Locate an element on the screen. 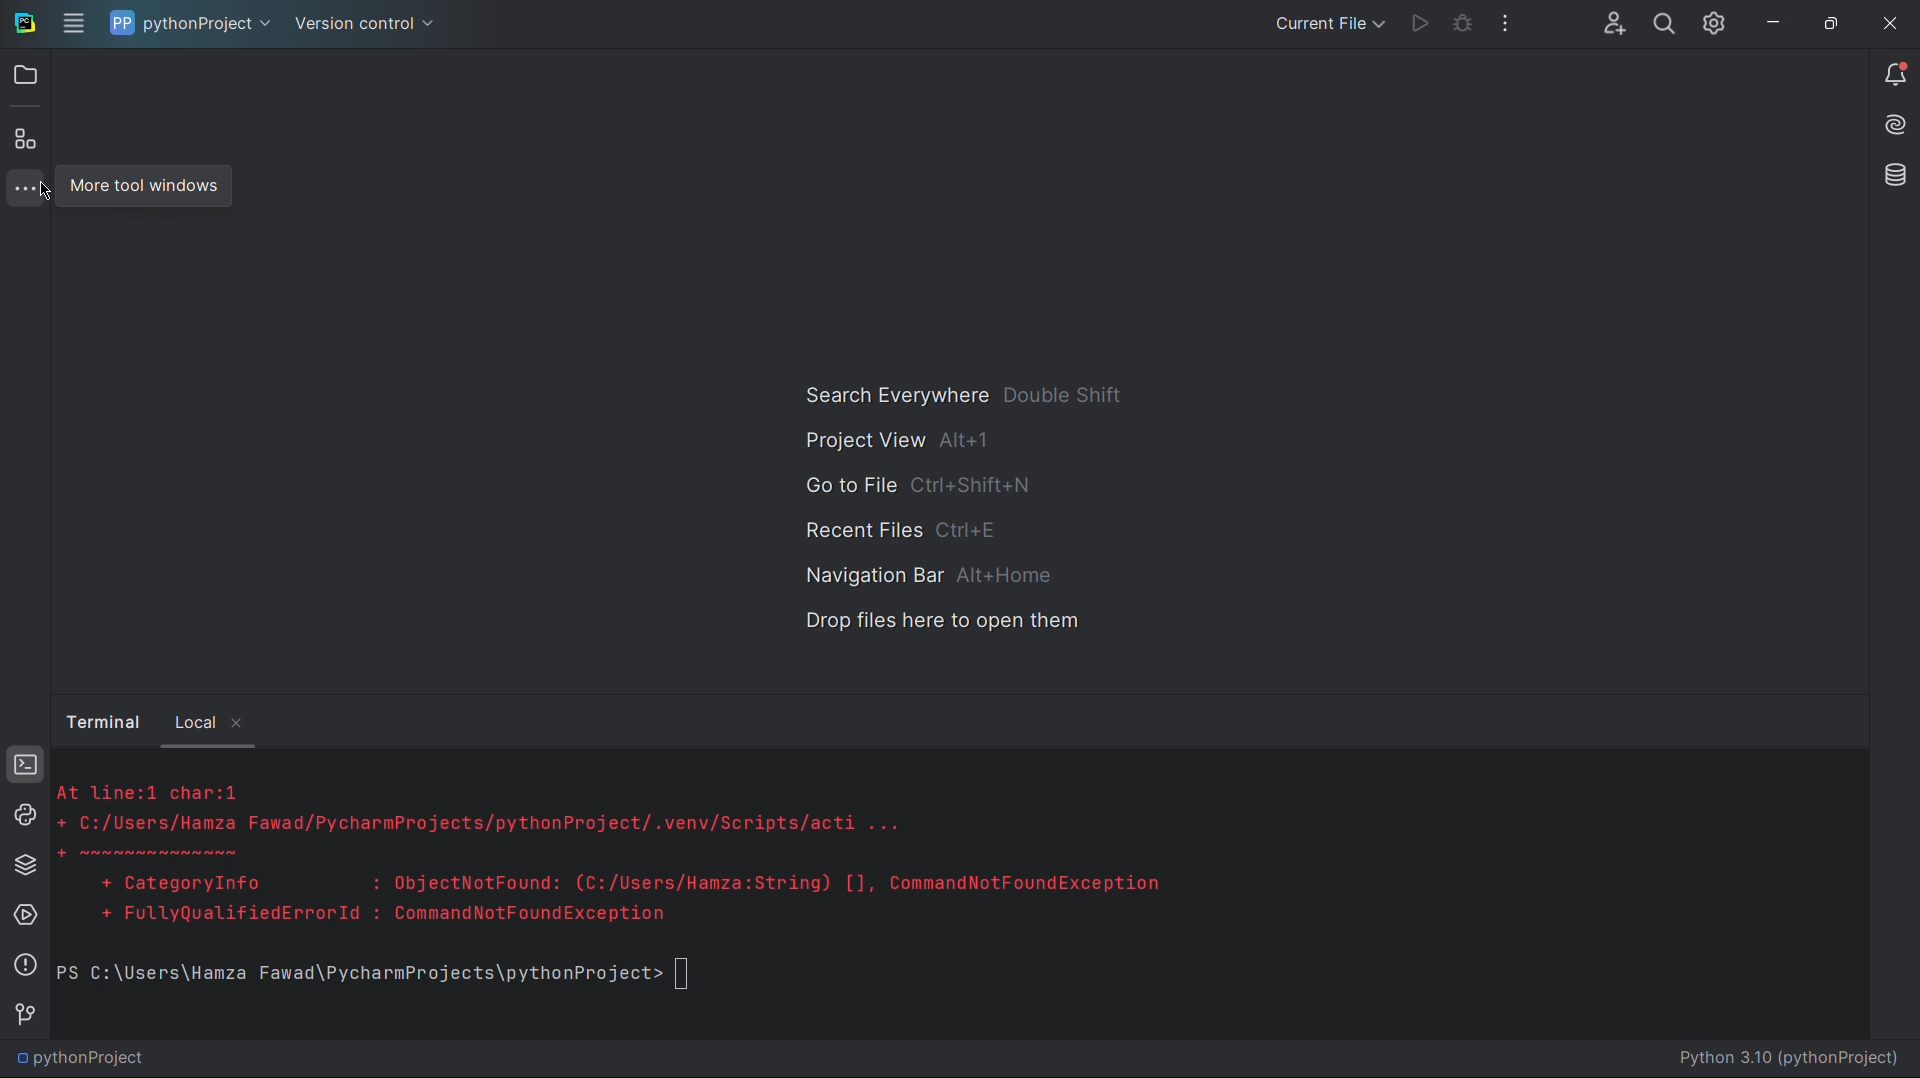 This screenshot has width=1920, height=1078. Run is located at coordinates (1420, 16).